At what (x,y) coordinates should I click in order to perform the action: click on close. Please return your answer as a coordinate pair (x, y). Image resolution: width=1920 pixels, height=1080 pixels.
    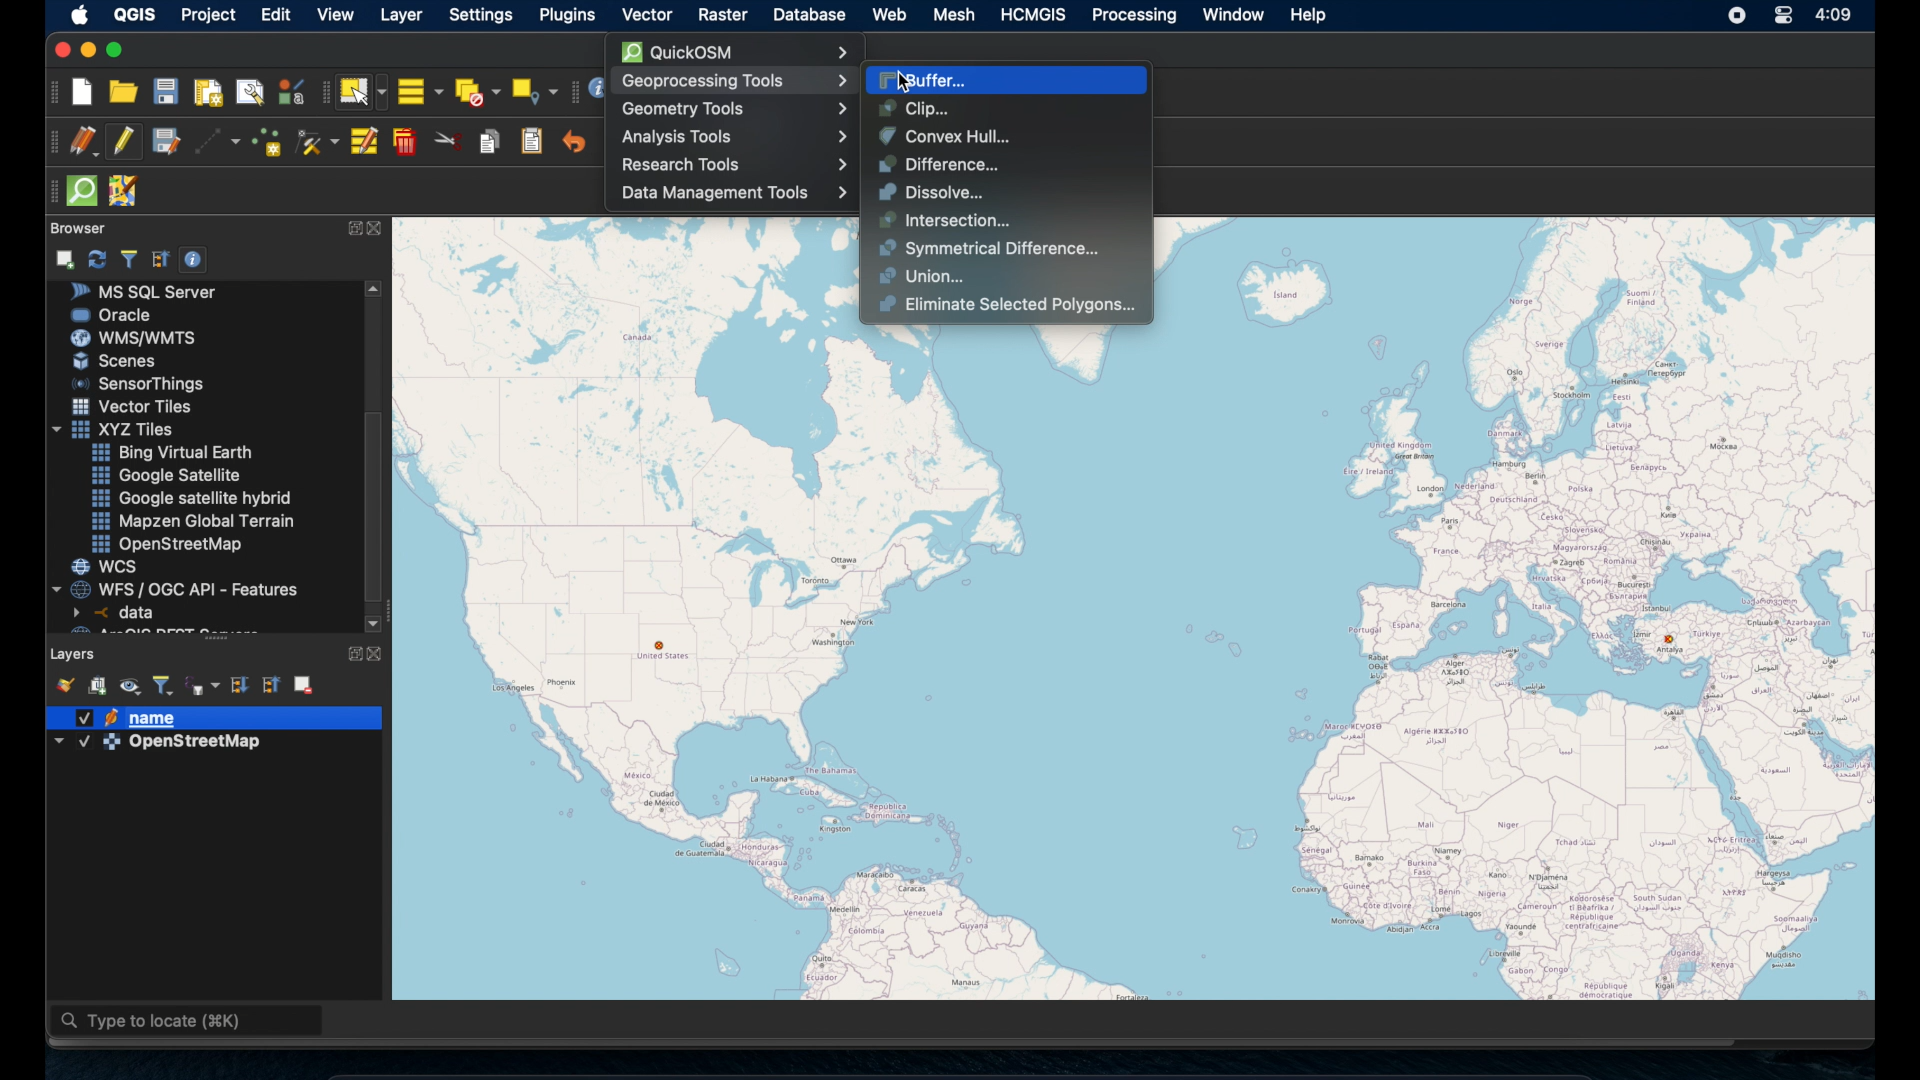
    Looking at the image, I should click on (381, 654).